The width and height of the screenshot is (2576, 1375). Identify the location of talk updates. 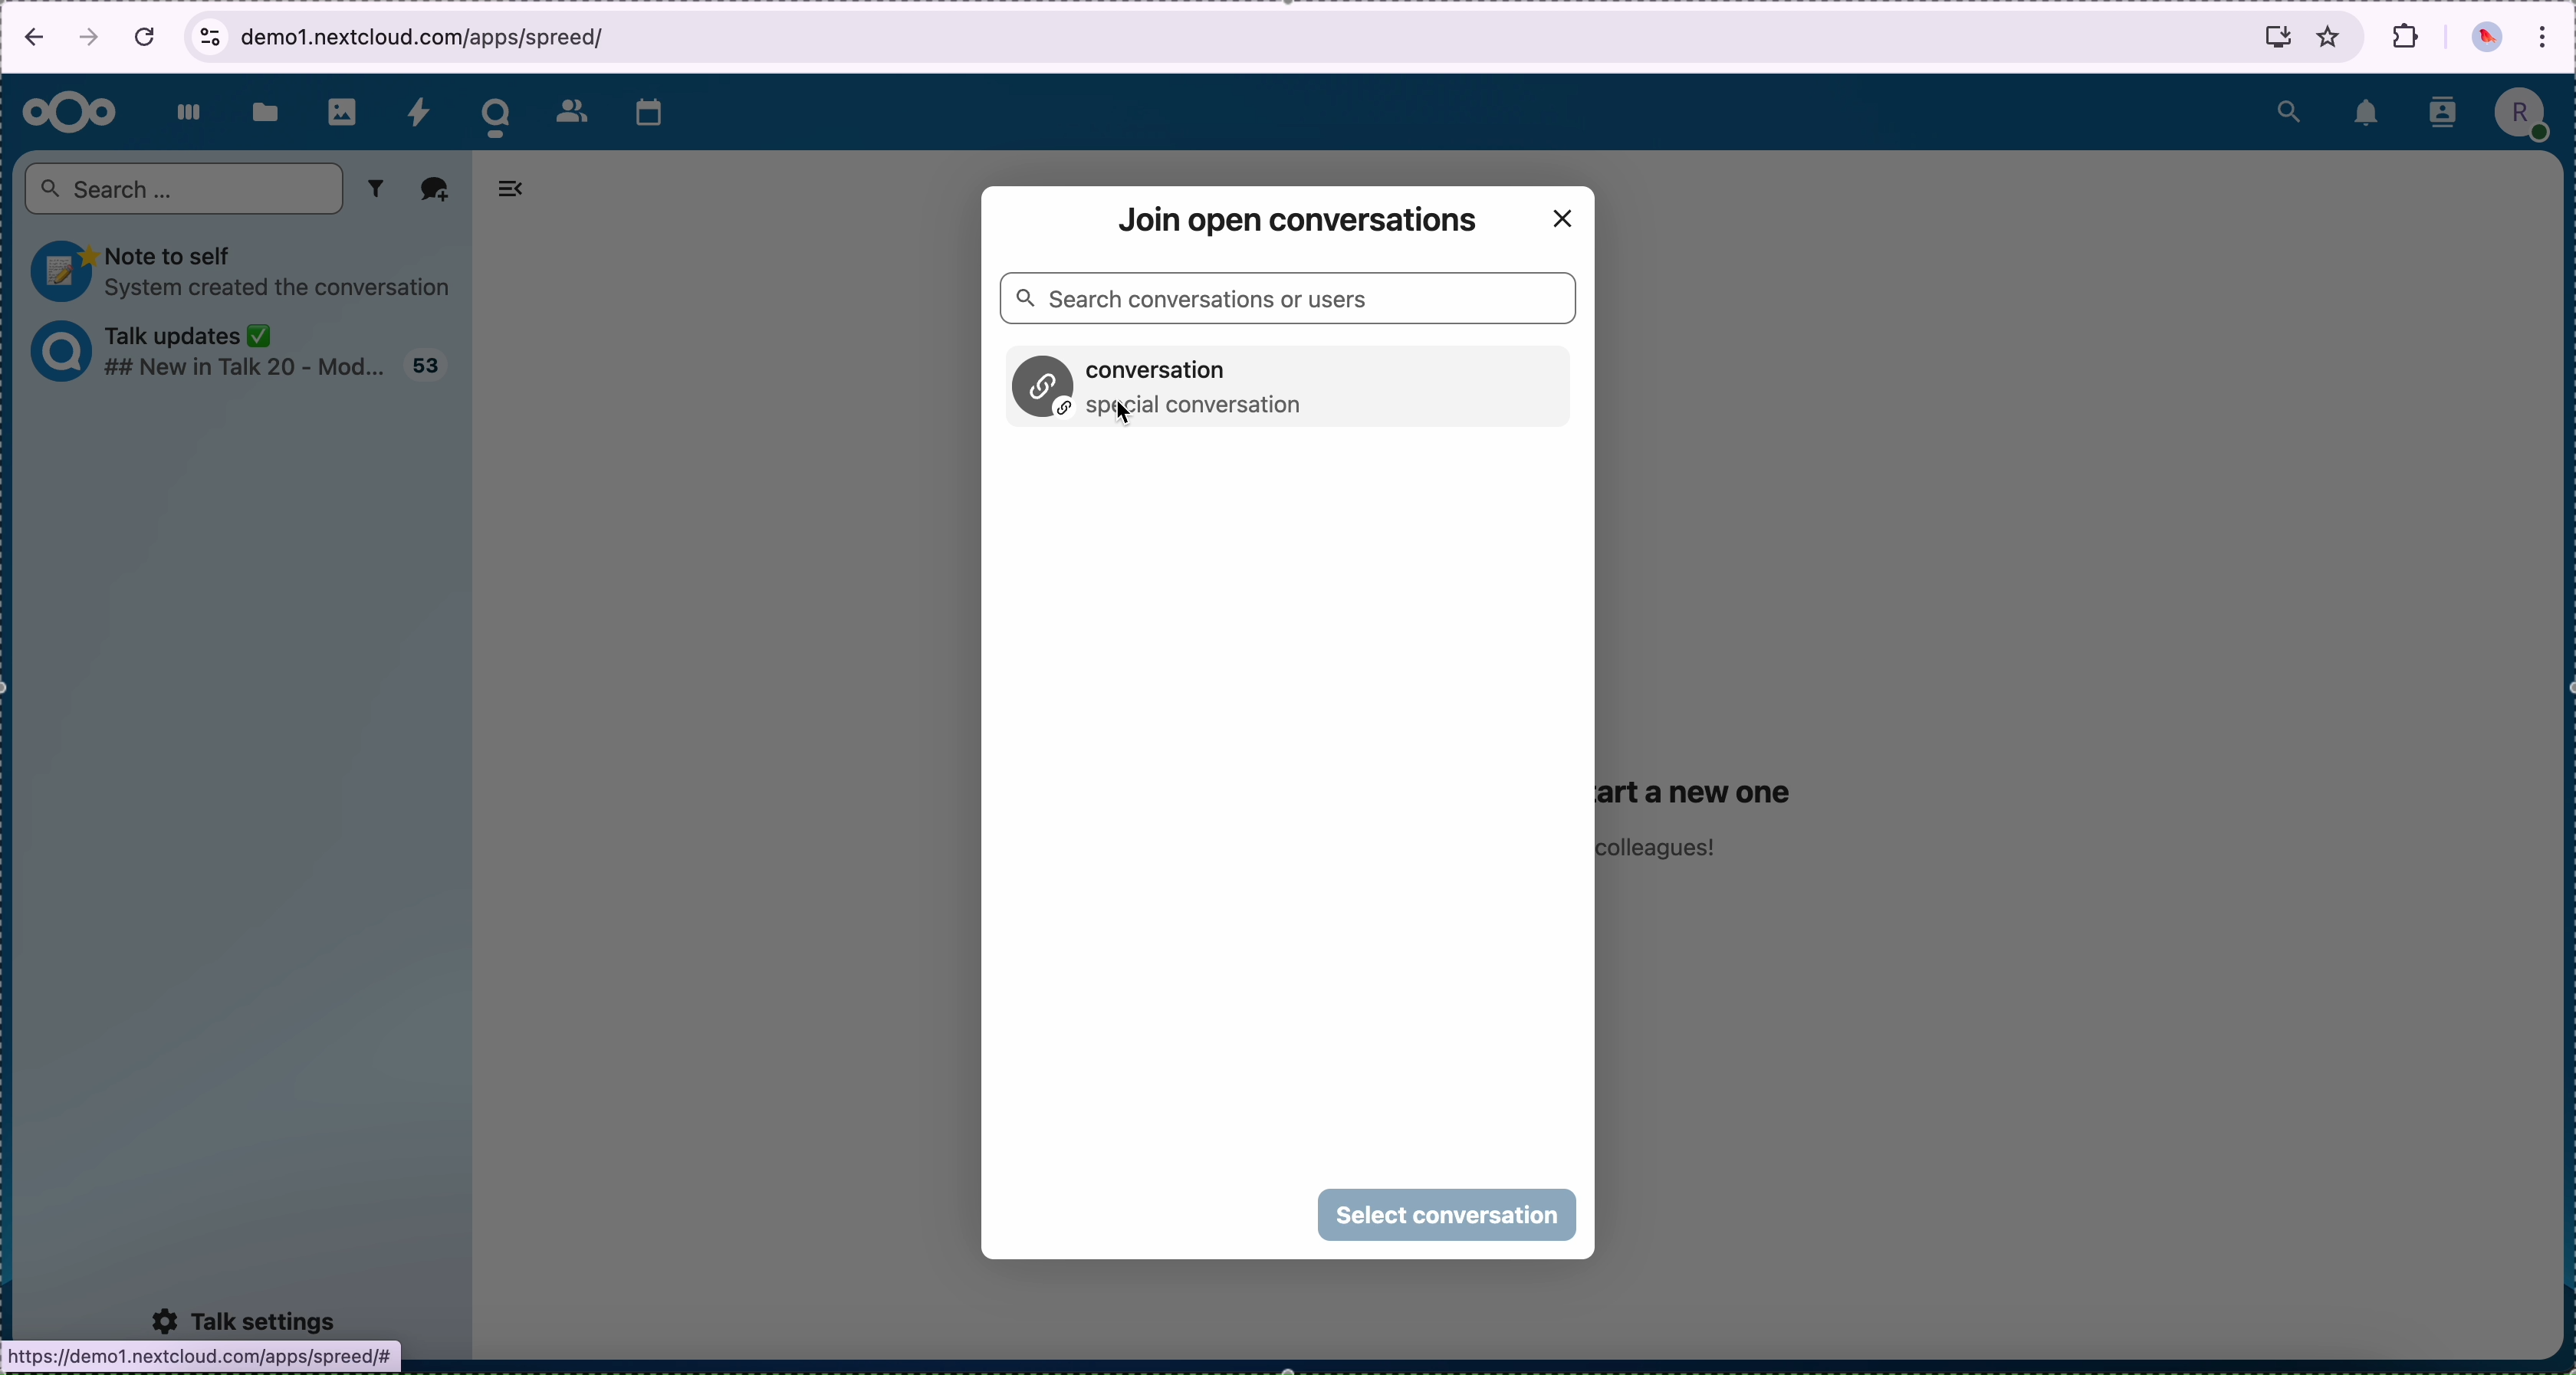
(420, 364).